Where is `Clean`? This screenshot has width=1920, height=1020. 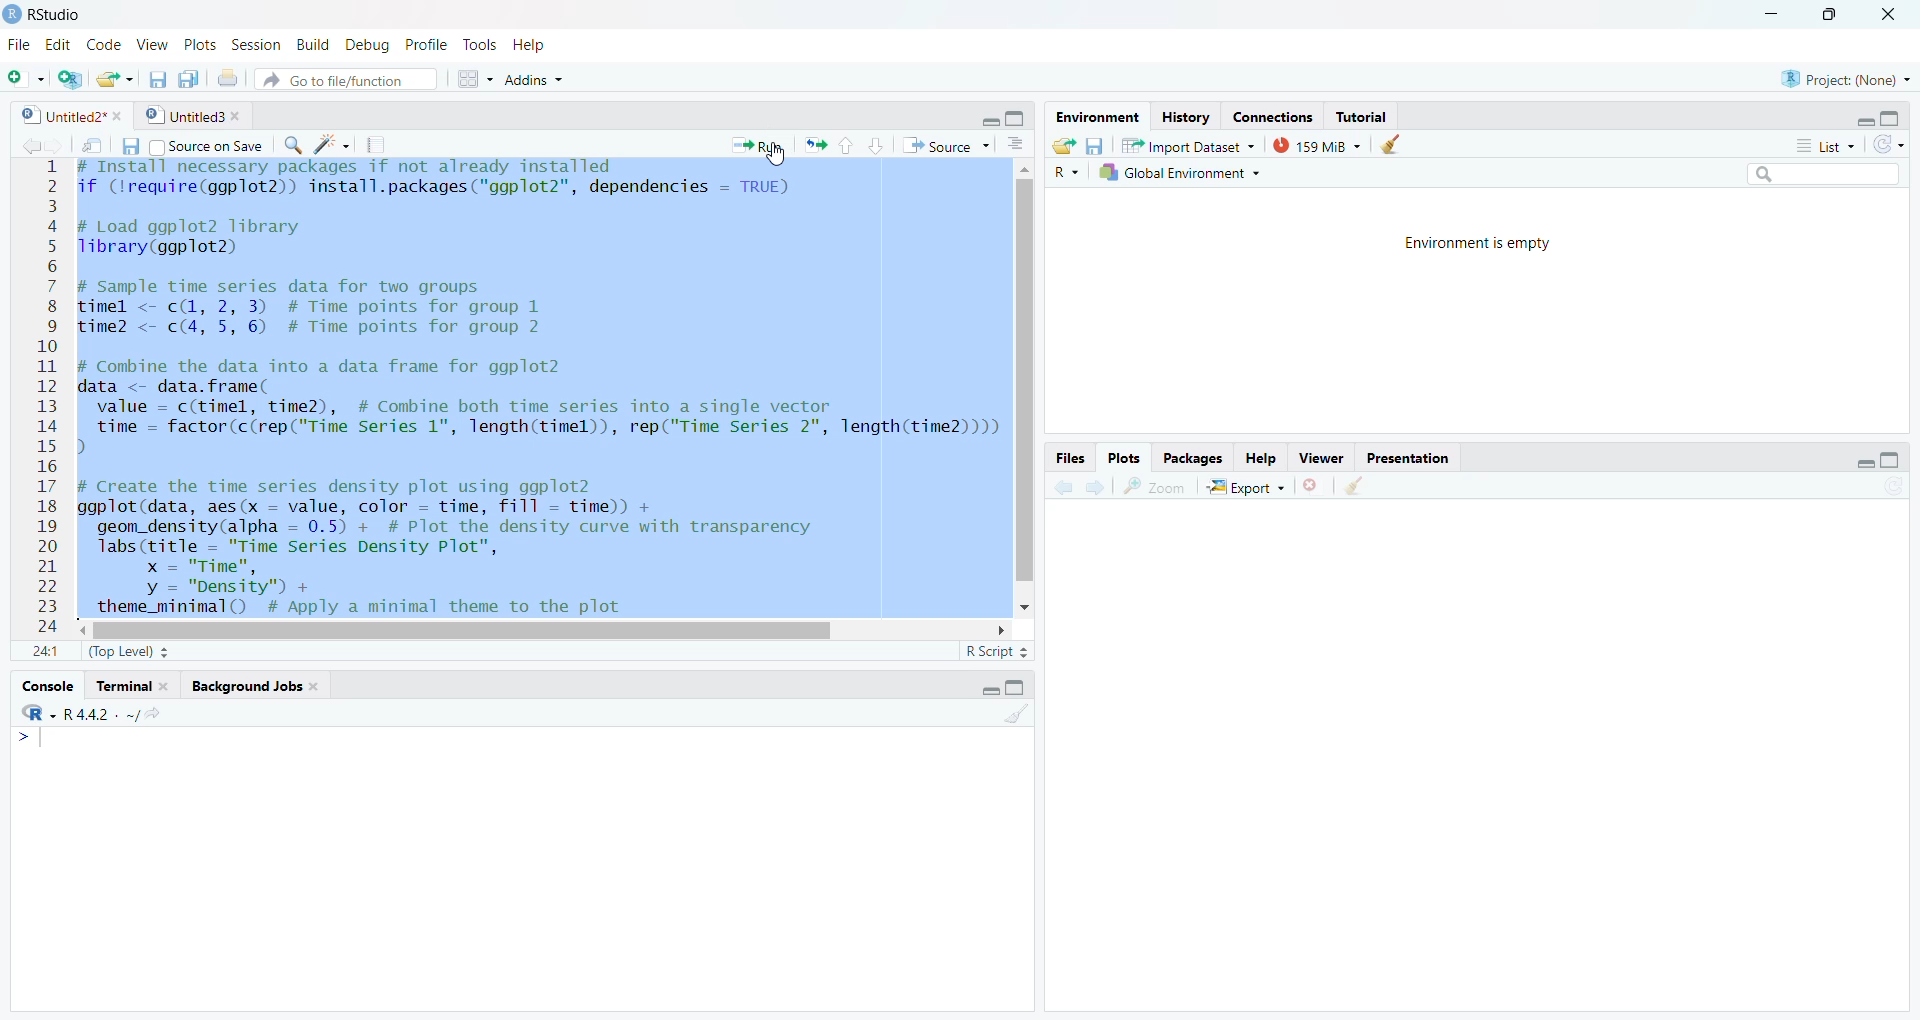 Clean is located at coordinates (1352, 485).